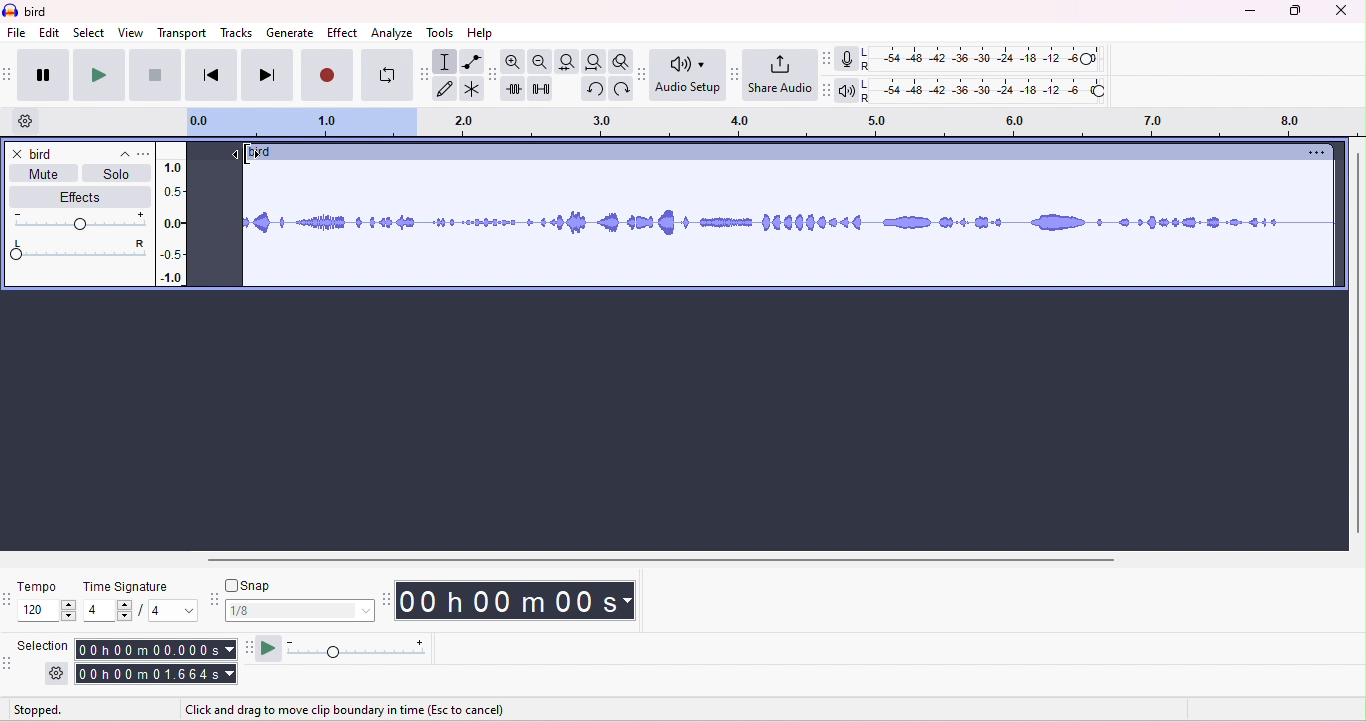  Describe the element at coordinates (44, 177) in the screenshot. I see `mute` at that location.